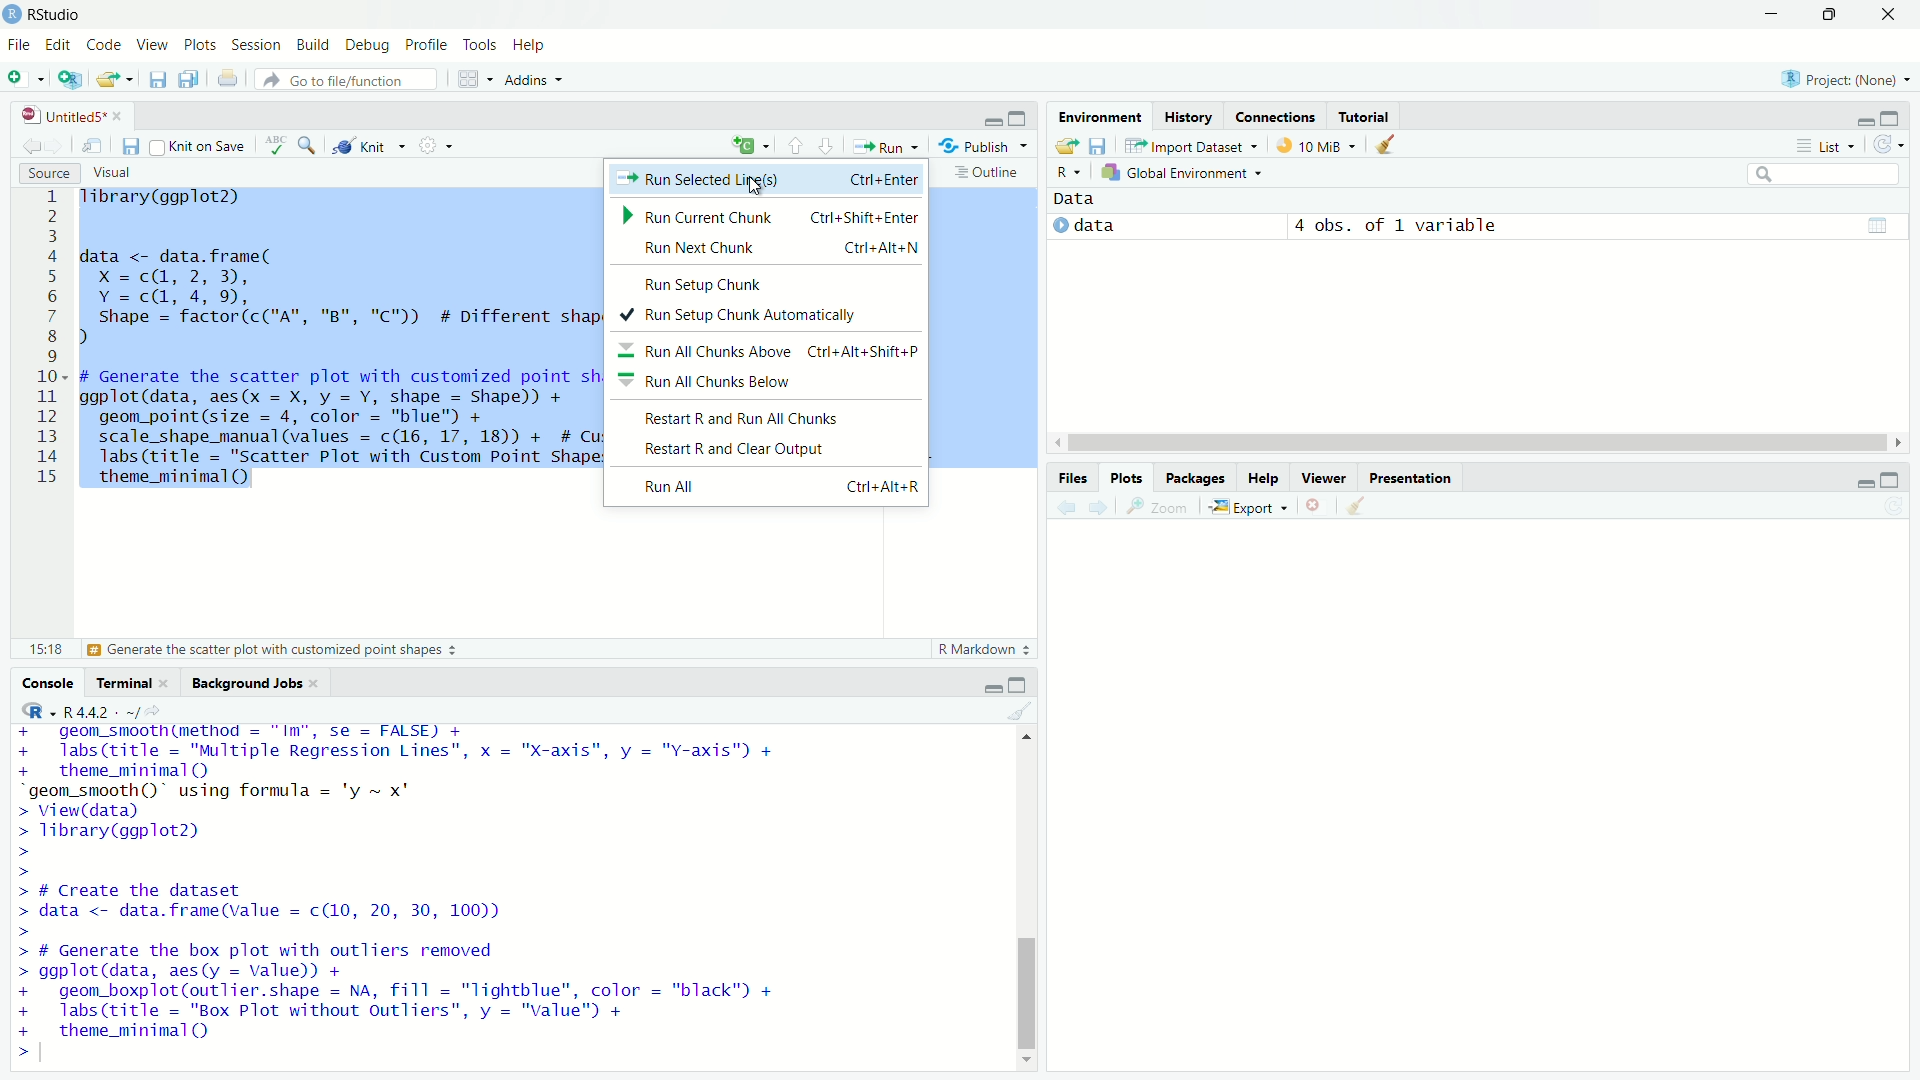 Image resolution: width=1920 pixels, height=1080 pixels. Describe the element at coordinates (1863, 482) in the screenshot. I see `minimize` at that location.